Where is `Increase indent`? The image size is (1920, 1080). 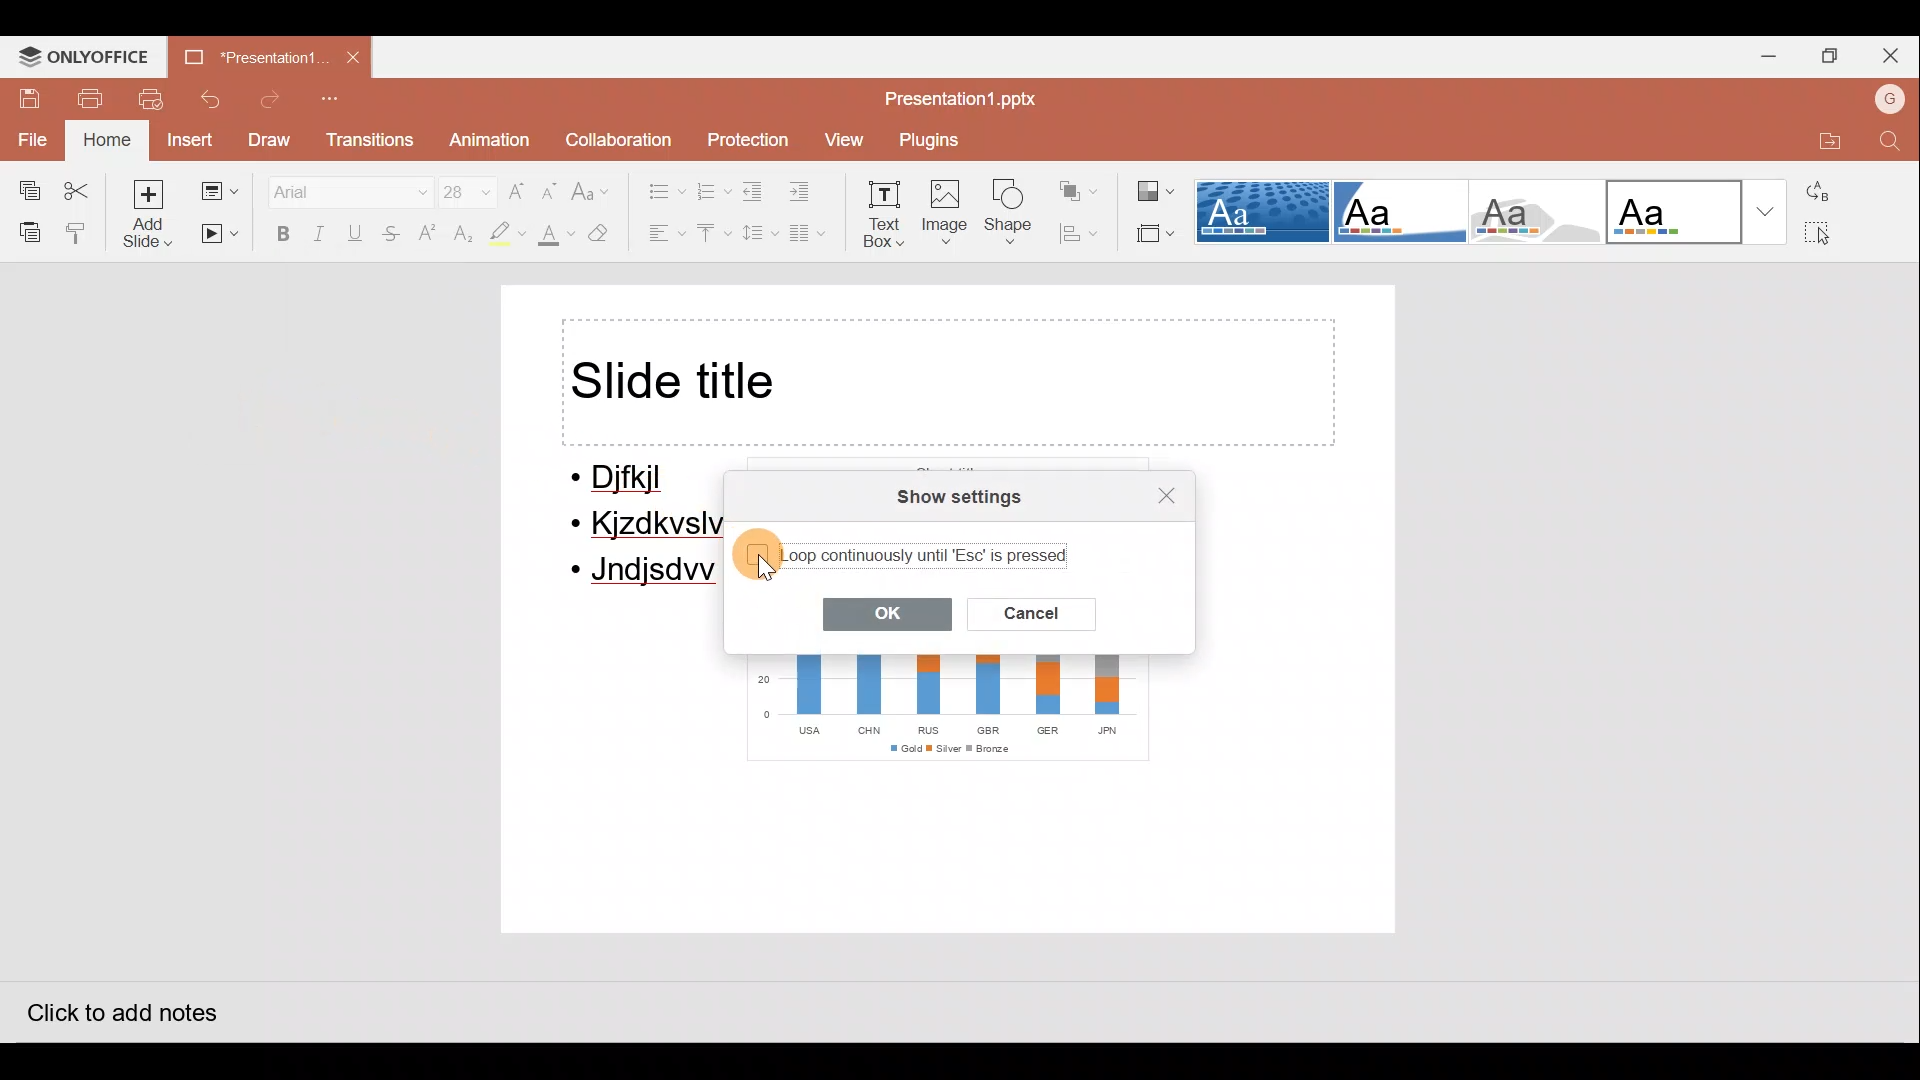 Increase indent is located at coordinates (808, 189).